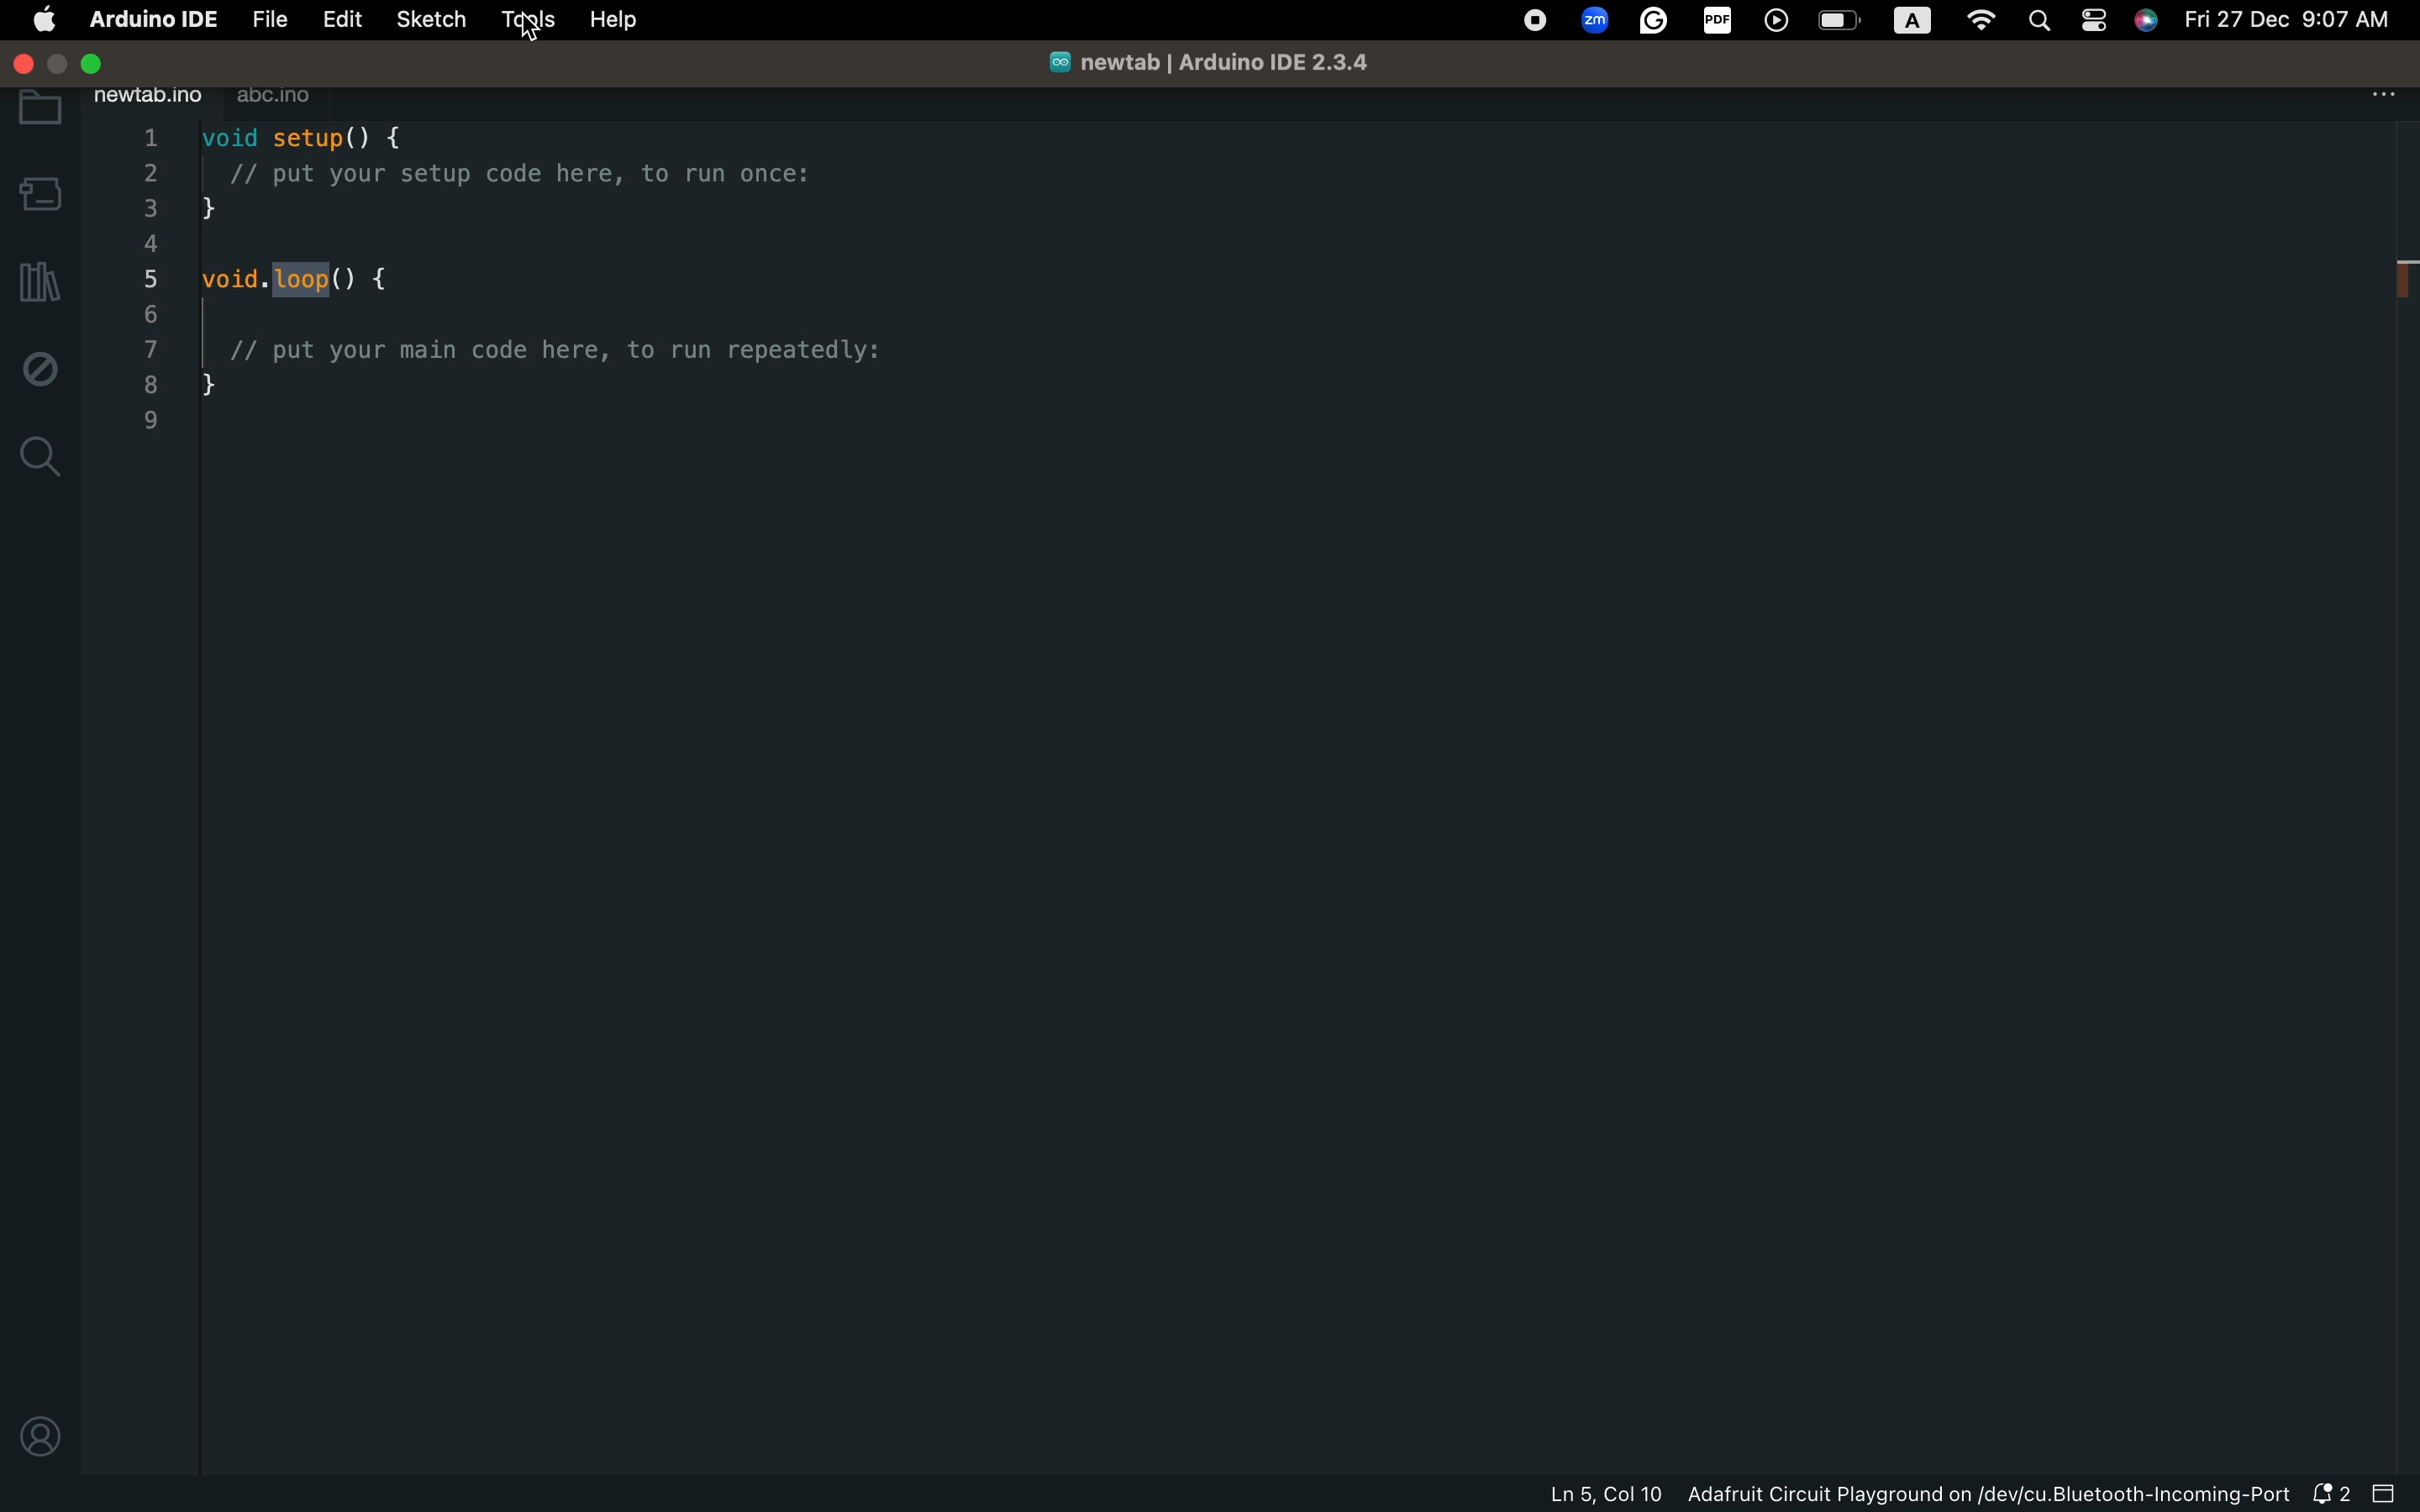 The width and height of the screenshot is (2420, 1512). What do you see at coordinates (41, 19) in the screenshot?
I see `main settings` at bounding box center [41, 19].